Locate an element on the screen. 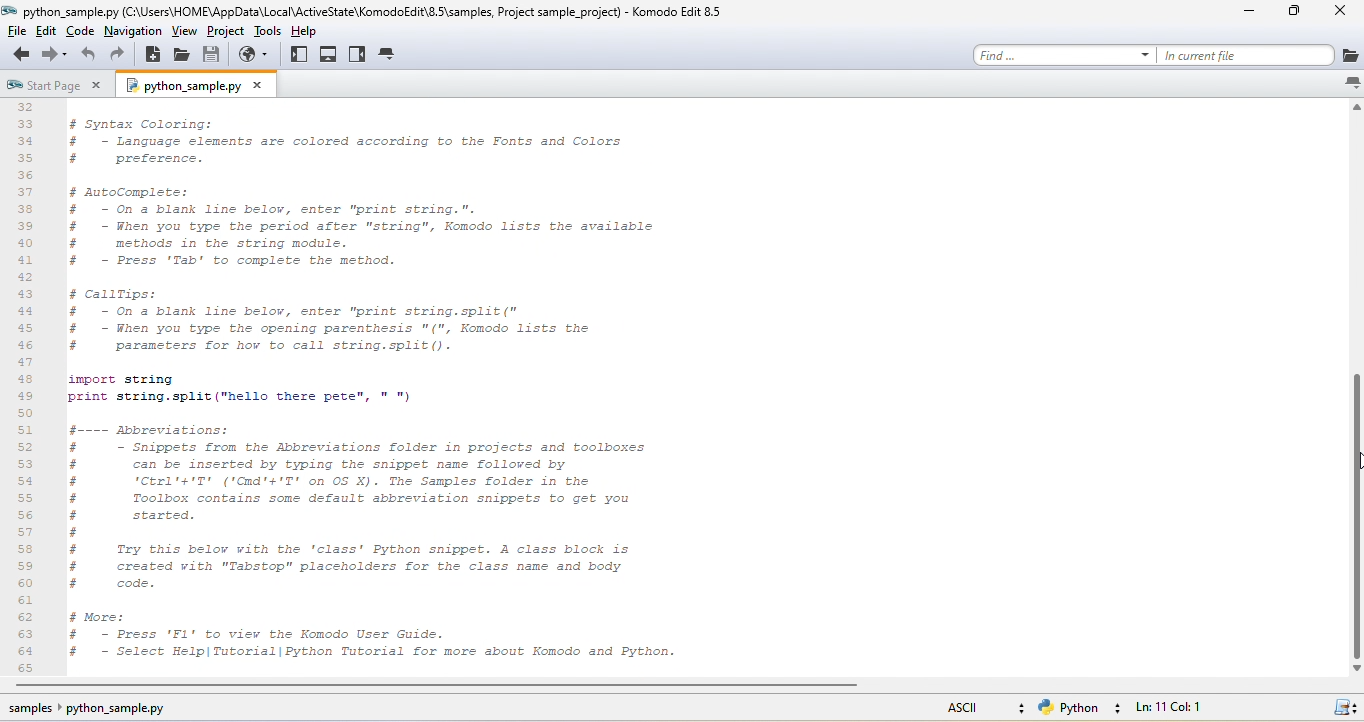 The width and height of the screenshot is (1364, 722). redo is located at coordinates (122, 57).